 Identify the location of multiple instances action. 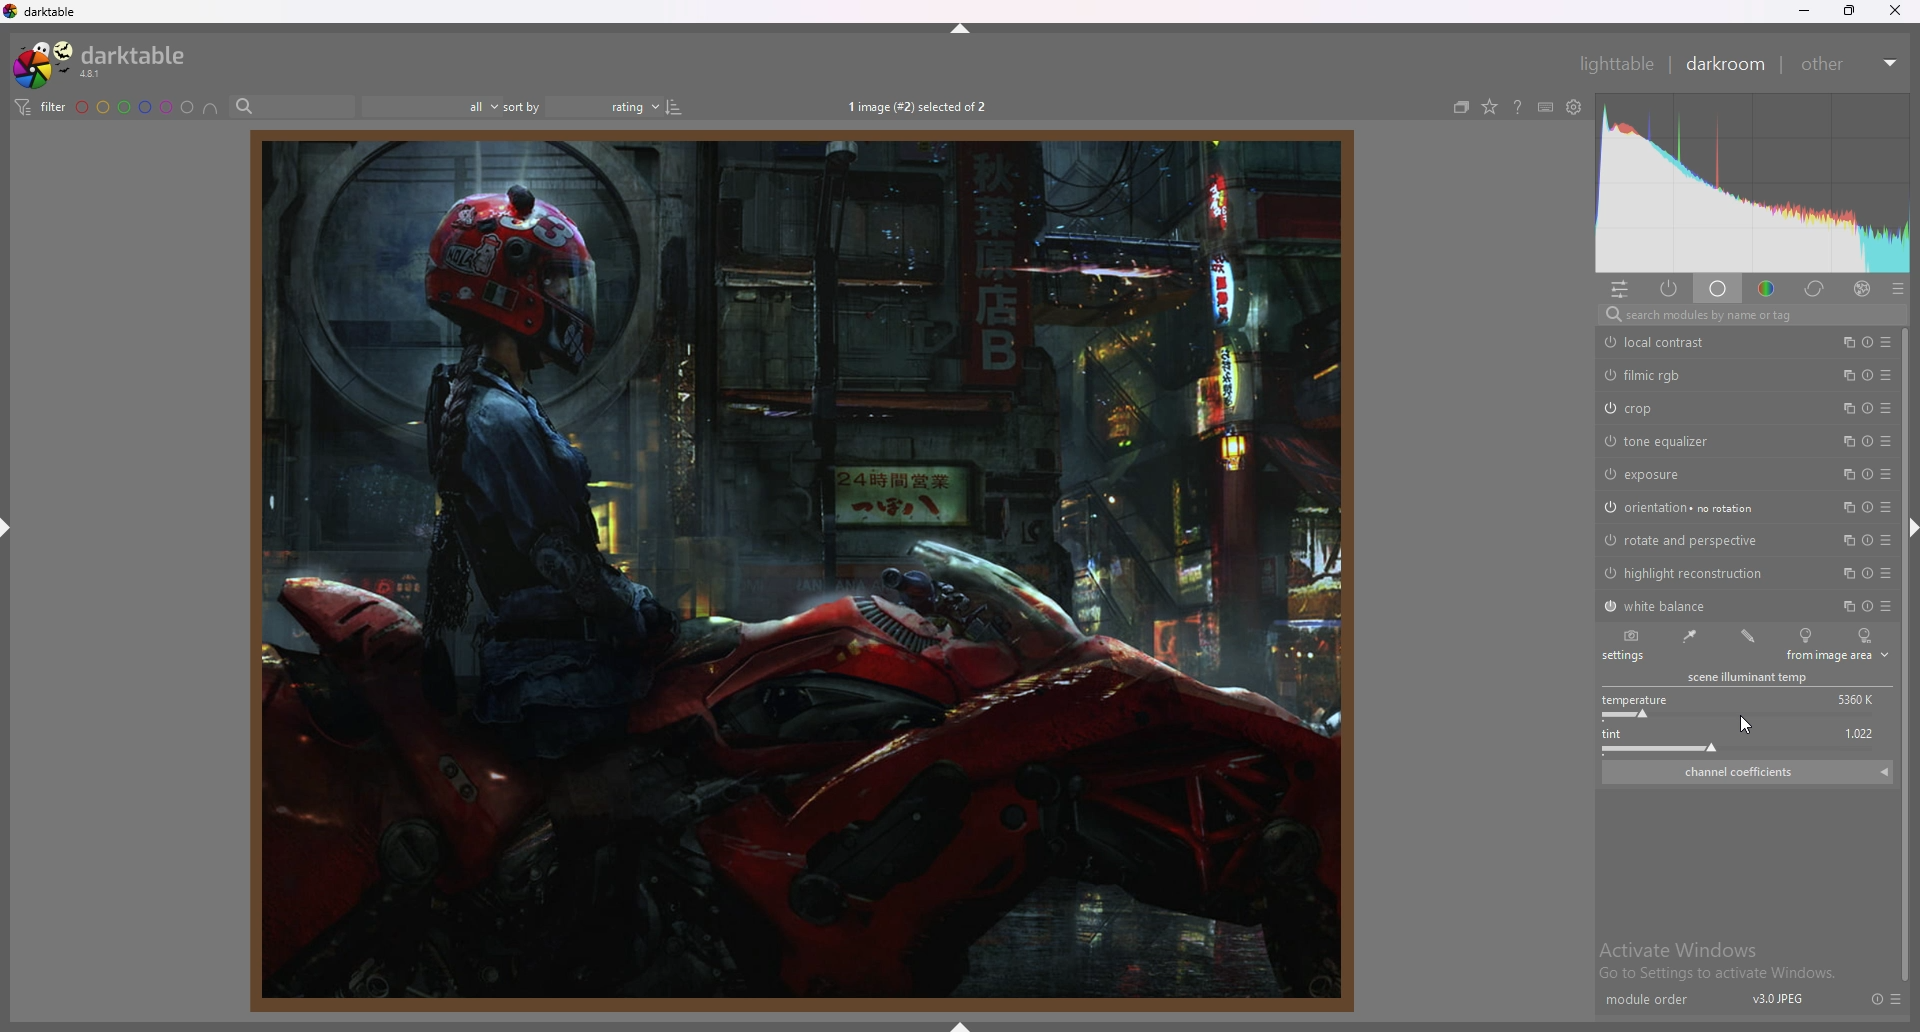
(1845, 441).